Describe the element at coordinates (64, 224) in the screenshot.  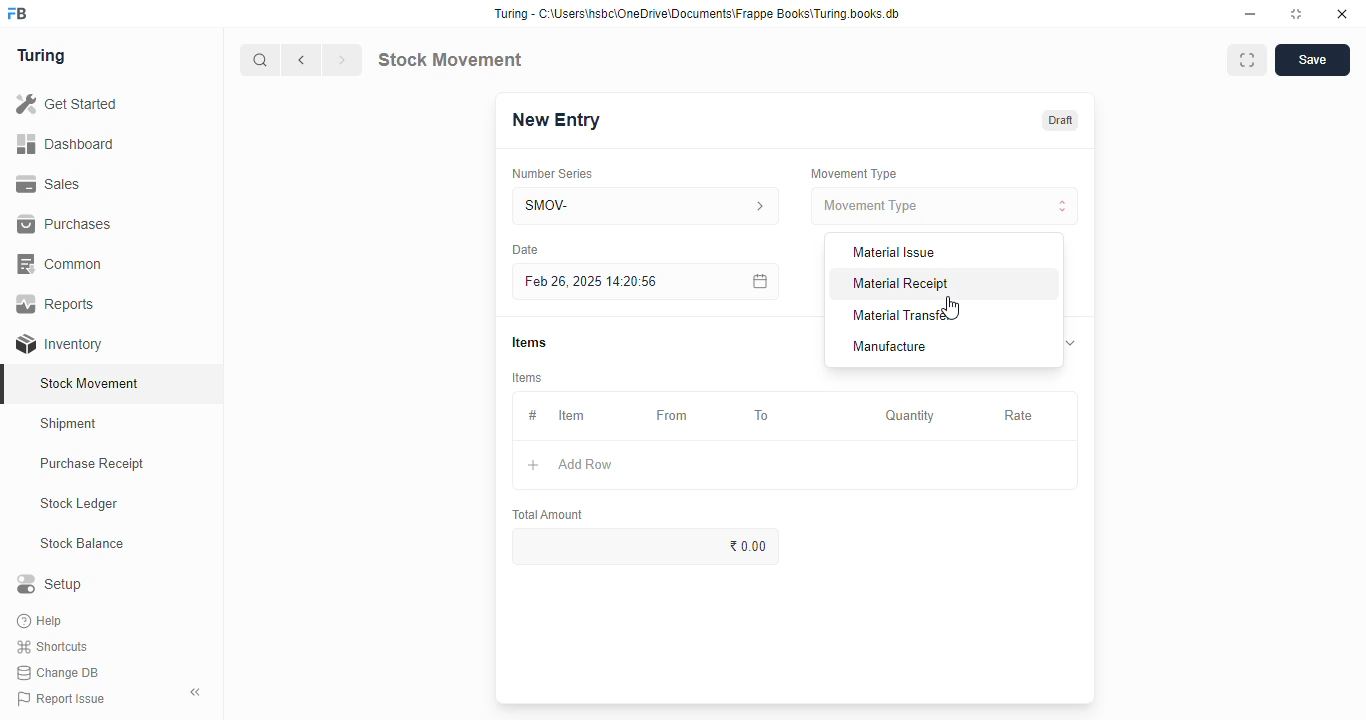
I see `purchases` at that location.